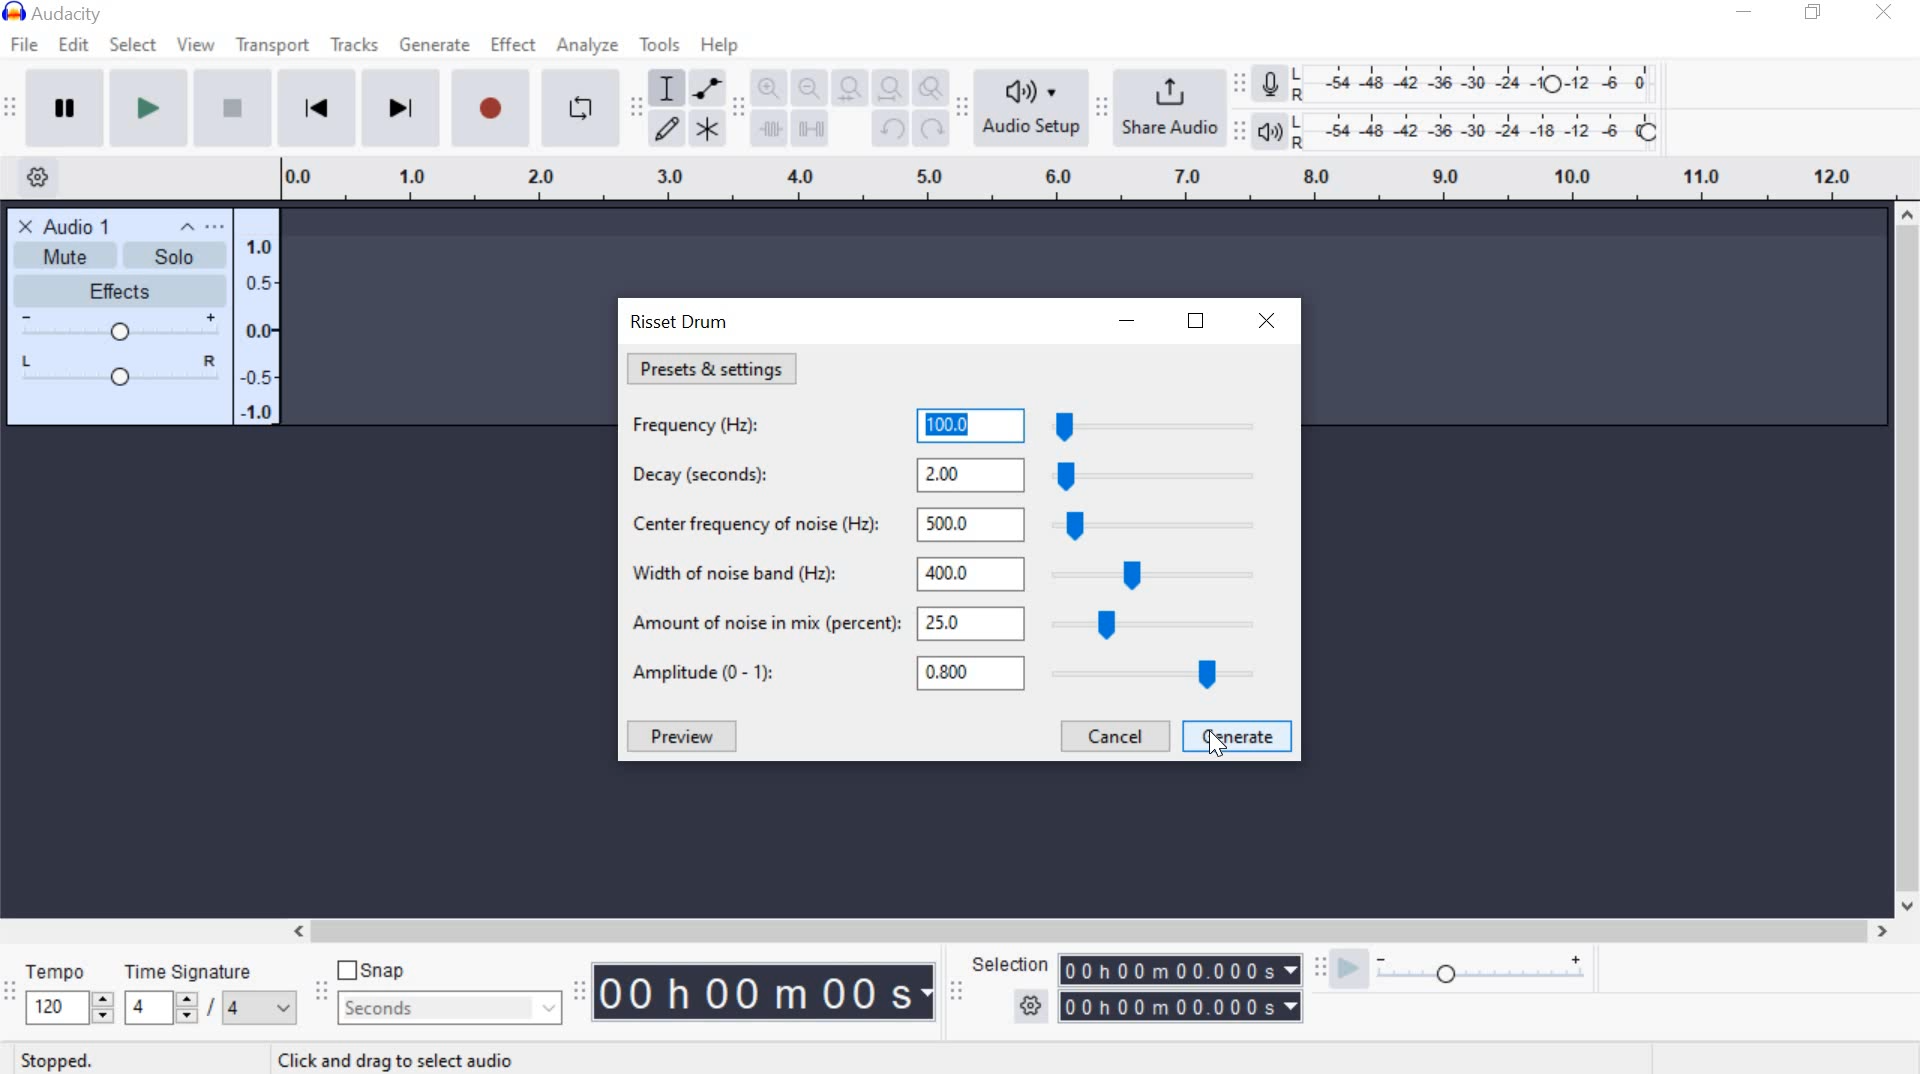  Describe the element at coordinates (667, 90) in the screenshot. I see `Selection tool` at that location.